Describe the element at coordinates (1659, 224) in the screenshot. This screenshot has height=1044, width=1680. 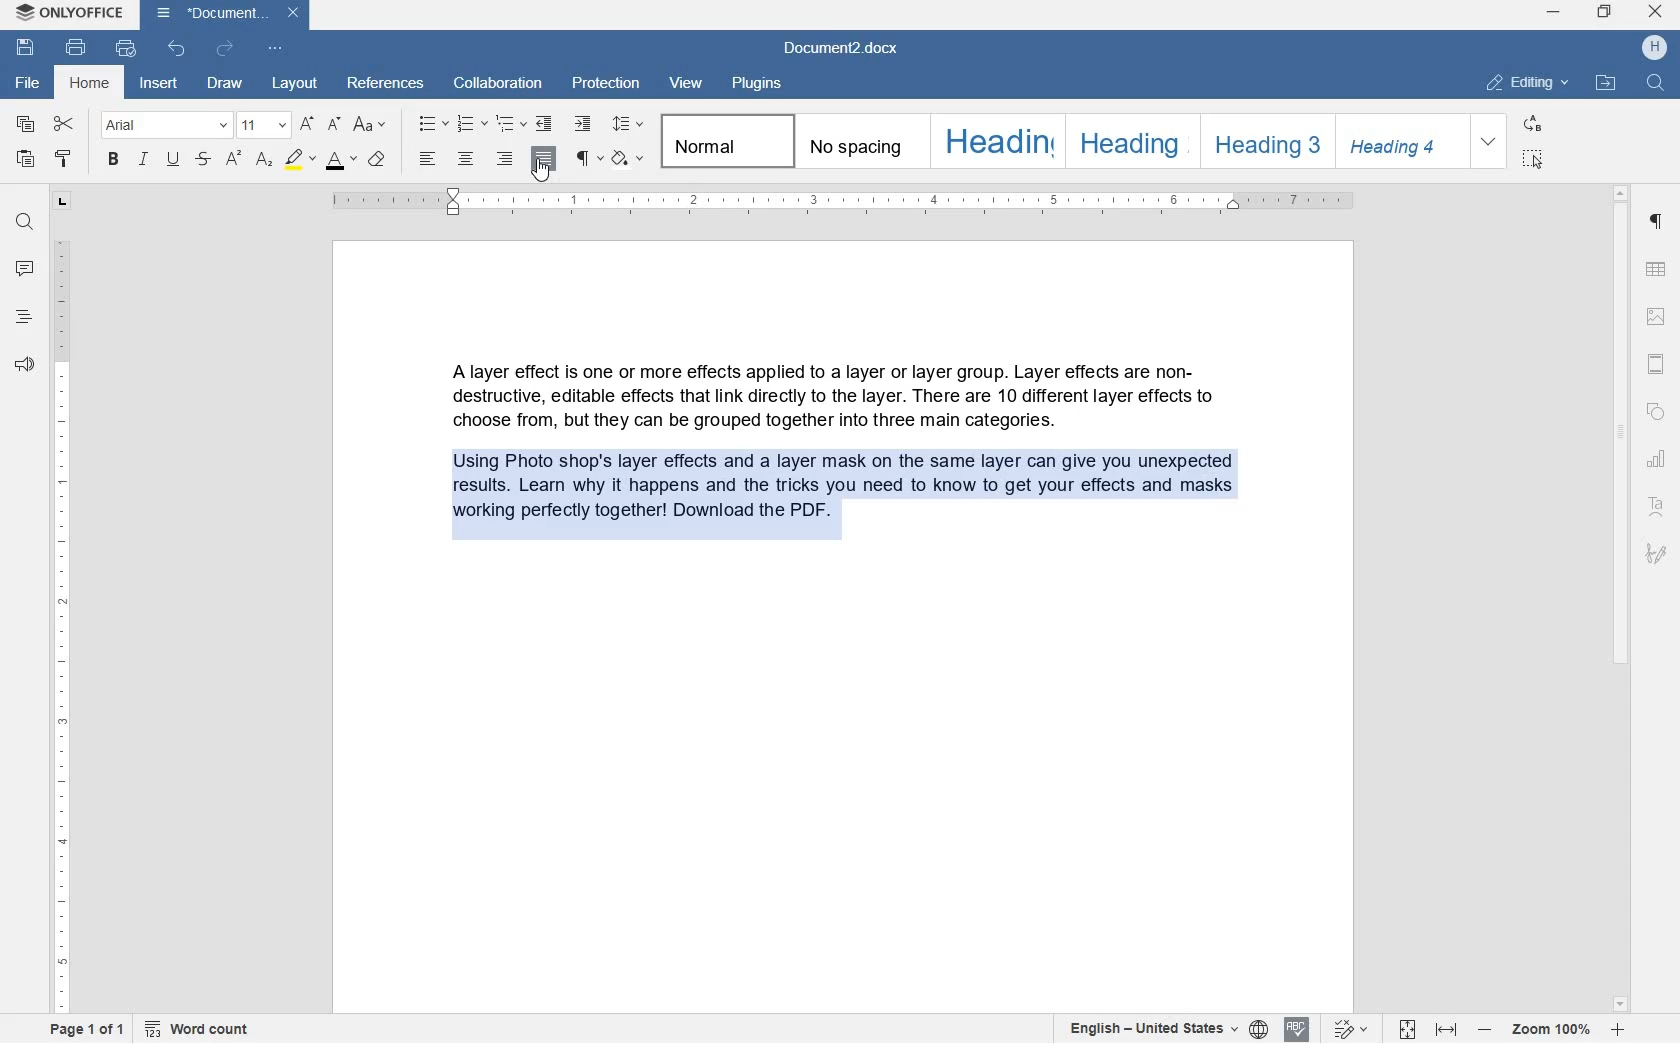
I see `PARAGRAPH SETTINGS` at that location.